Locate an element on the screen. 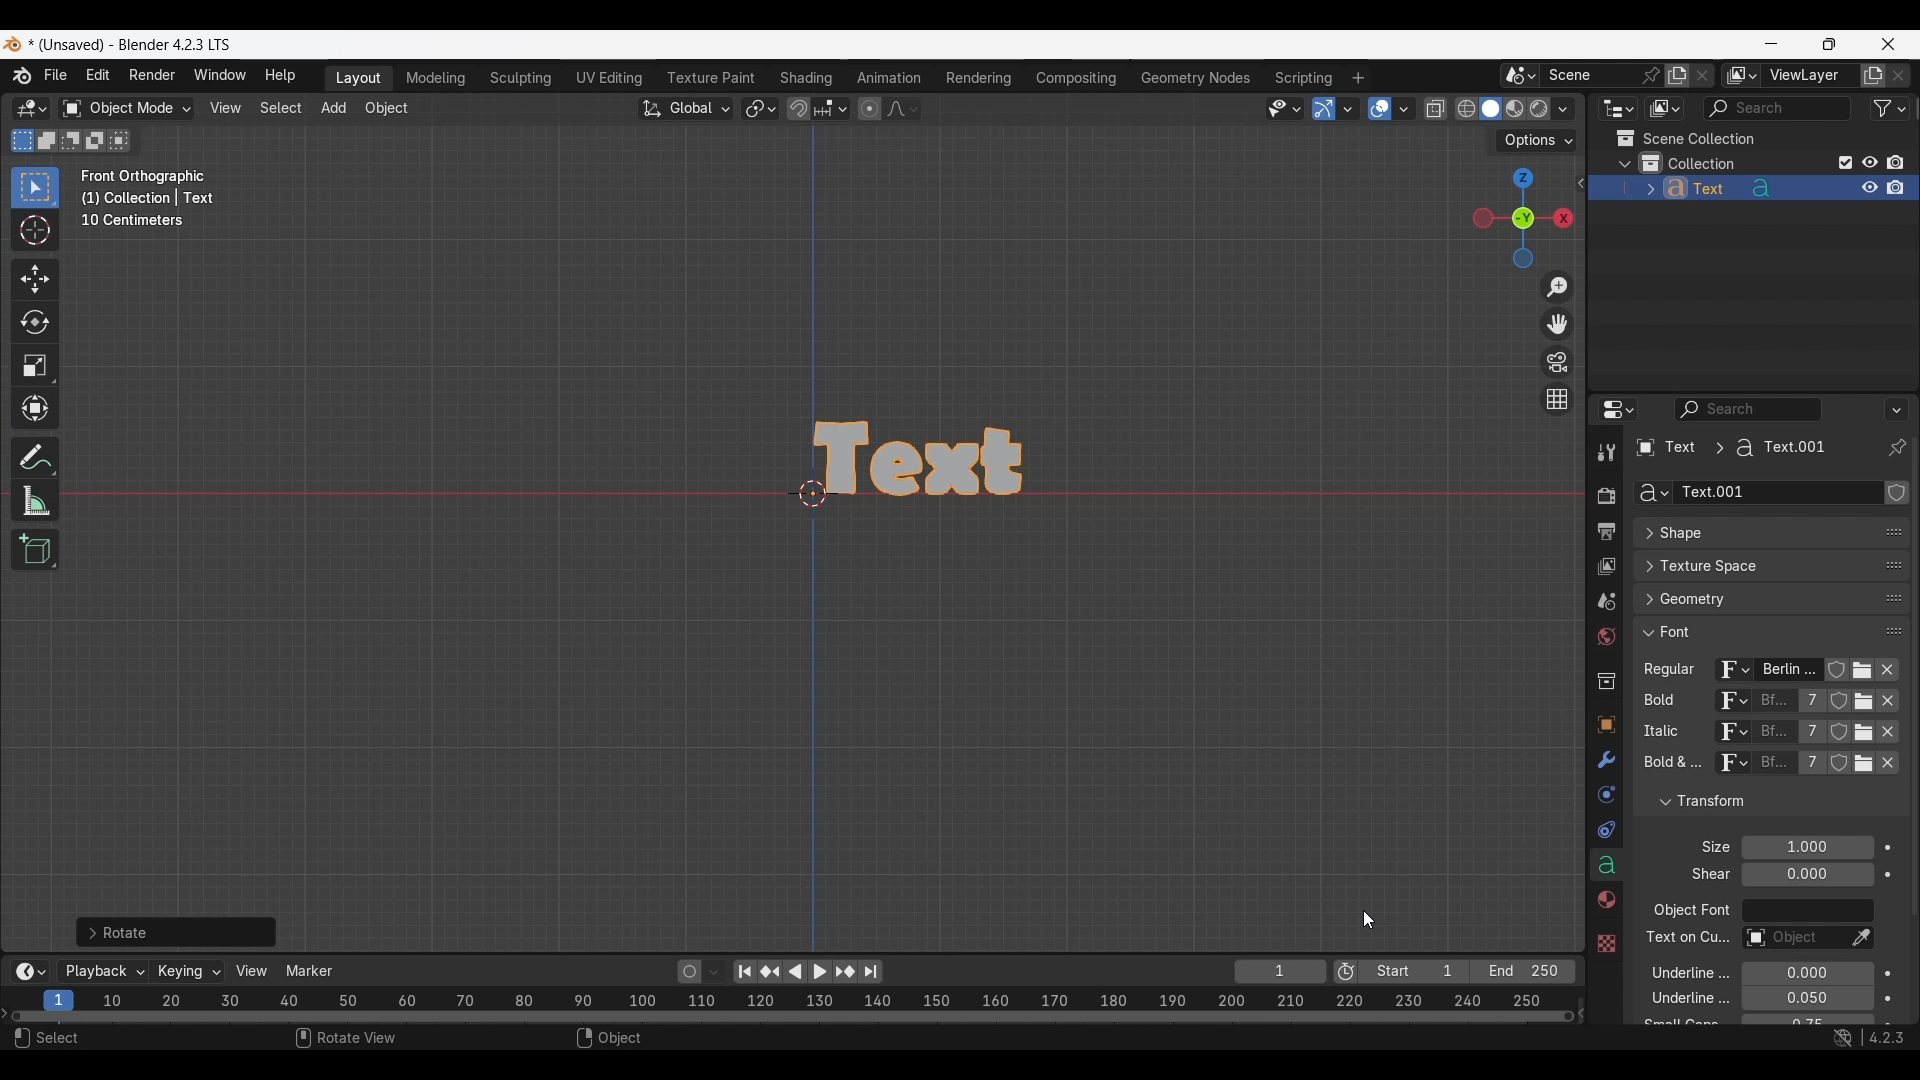 The width and height of the screenshot is (1920, 1080). Change order in the list is located at coordinates (1893, 487).